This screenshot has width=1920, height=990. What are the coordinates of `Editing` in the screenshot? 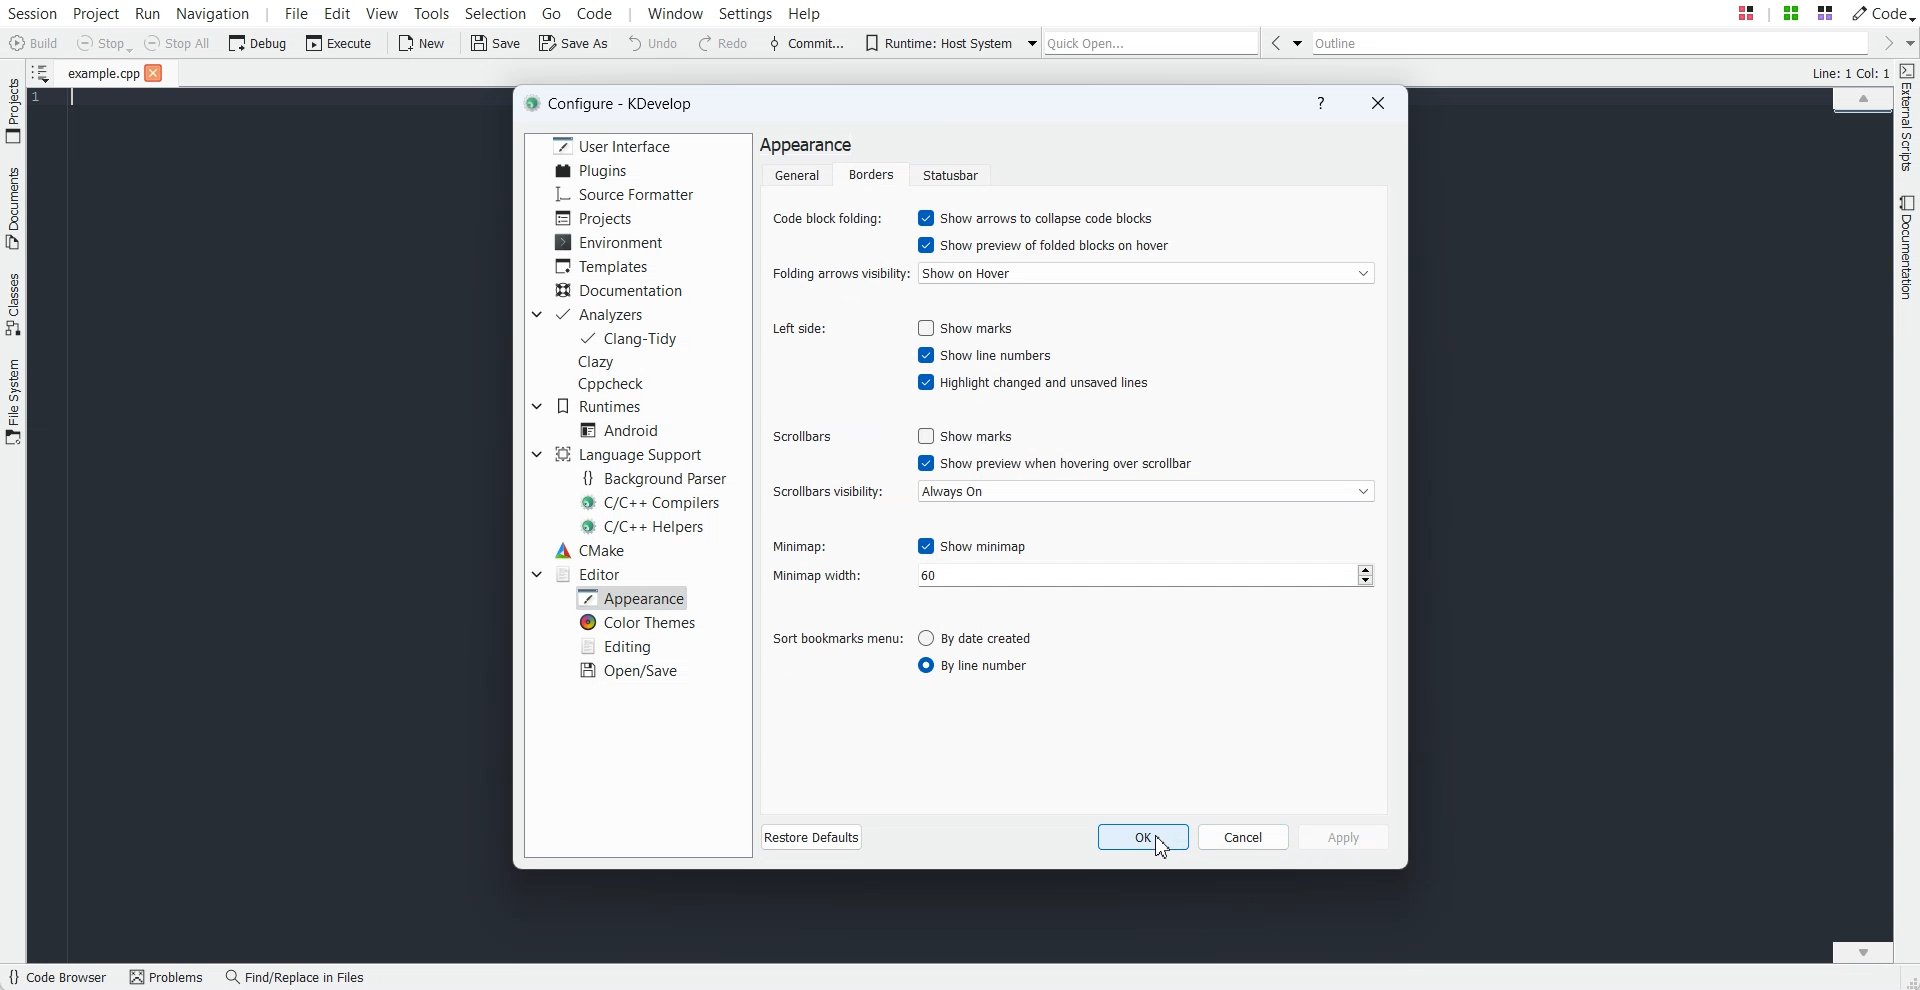 It's located at (620, 645).